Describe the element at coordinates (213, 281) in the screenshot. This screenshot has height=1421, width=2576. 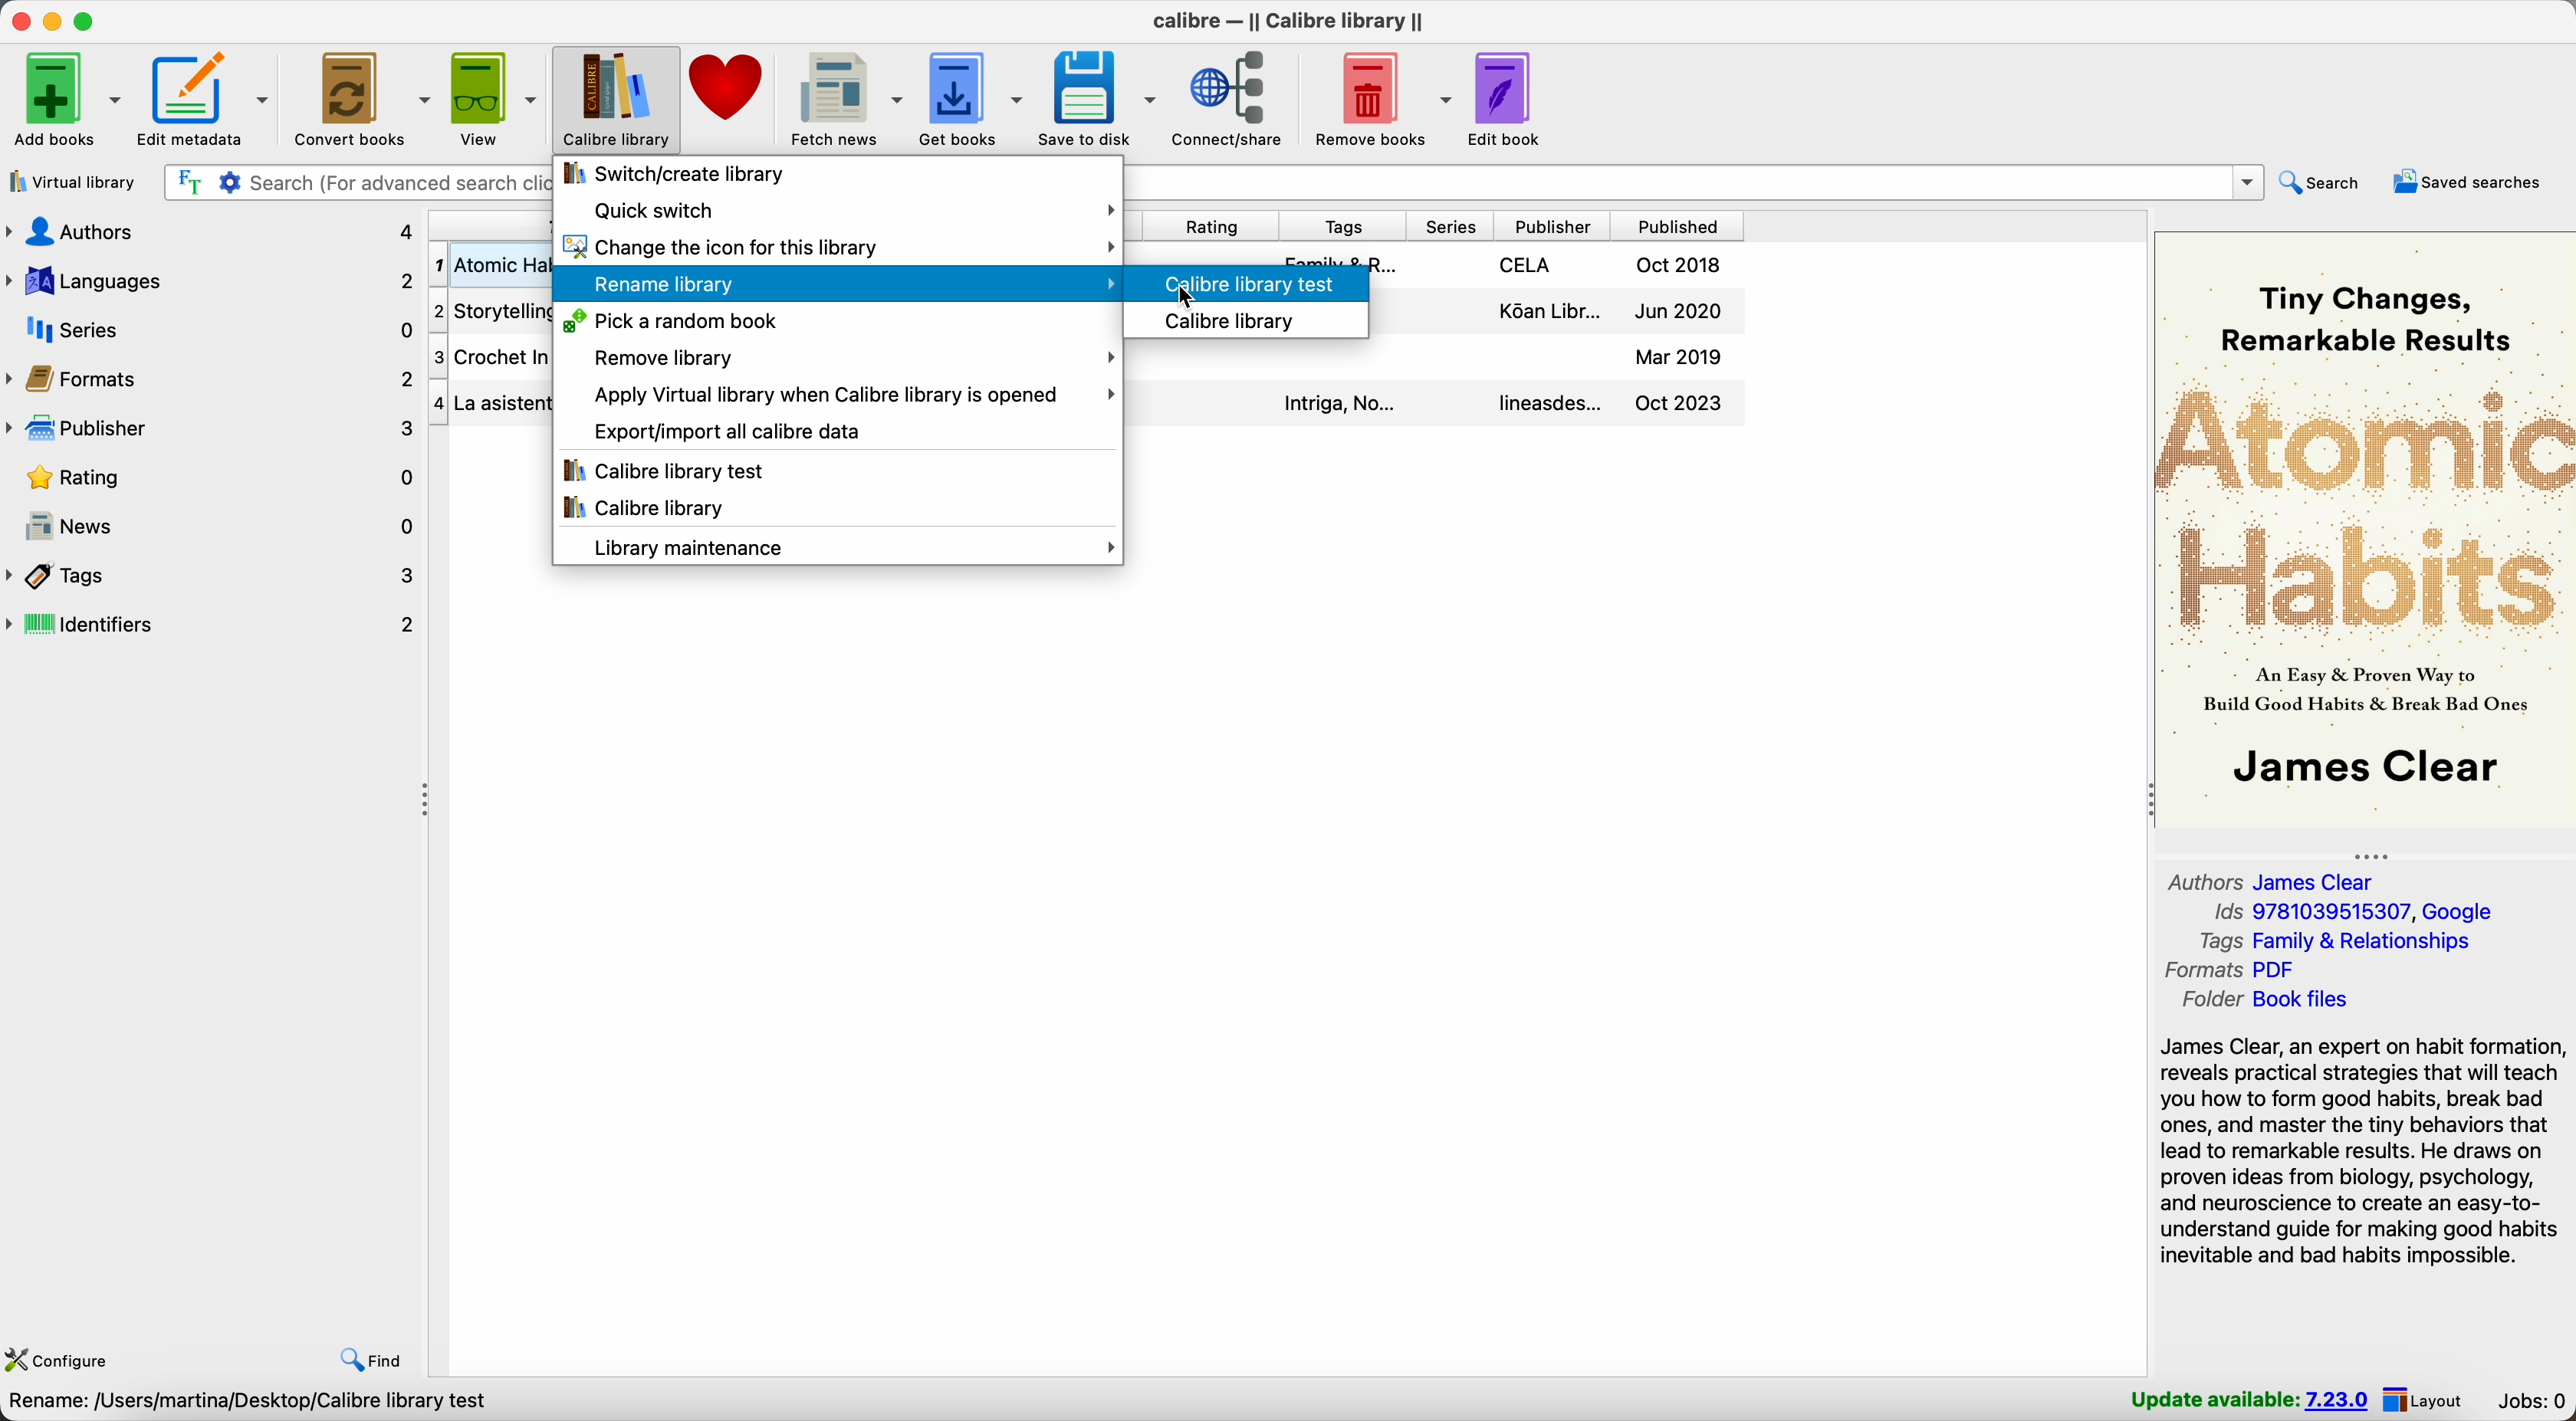
I see `languages` at that location.